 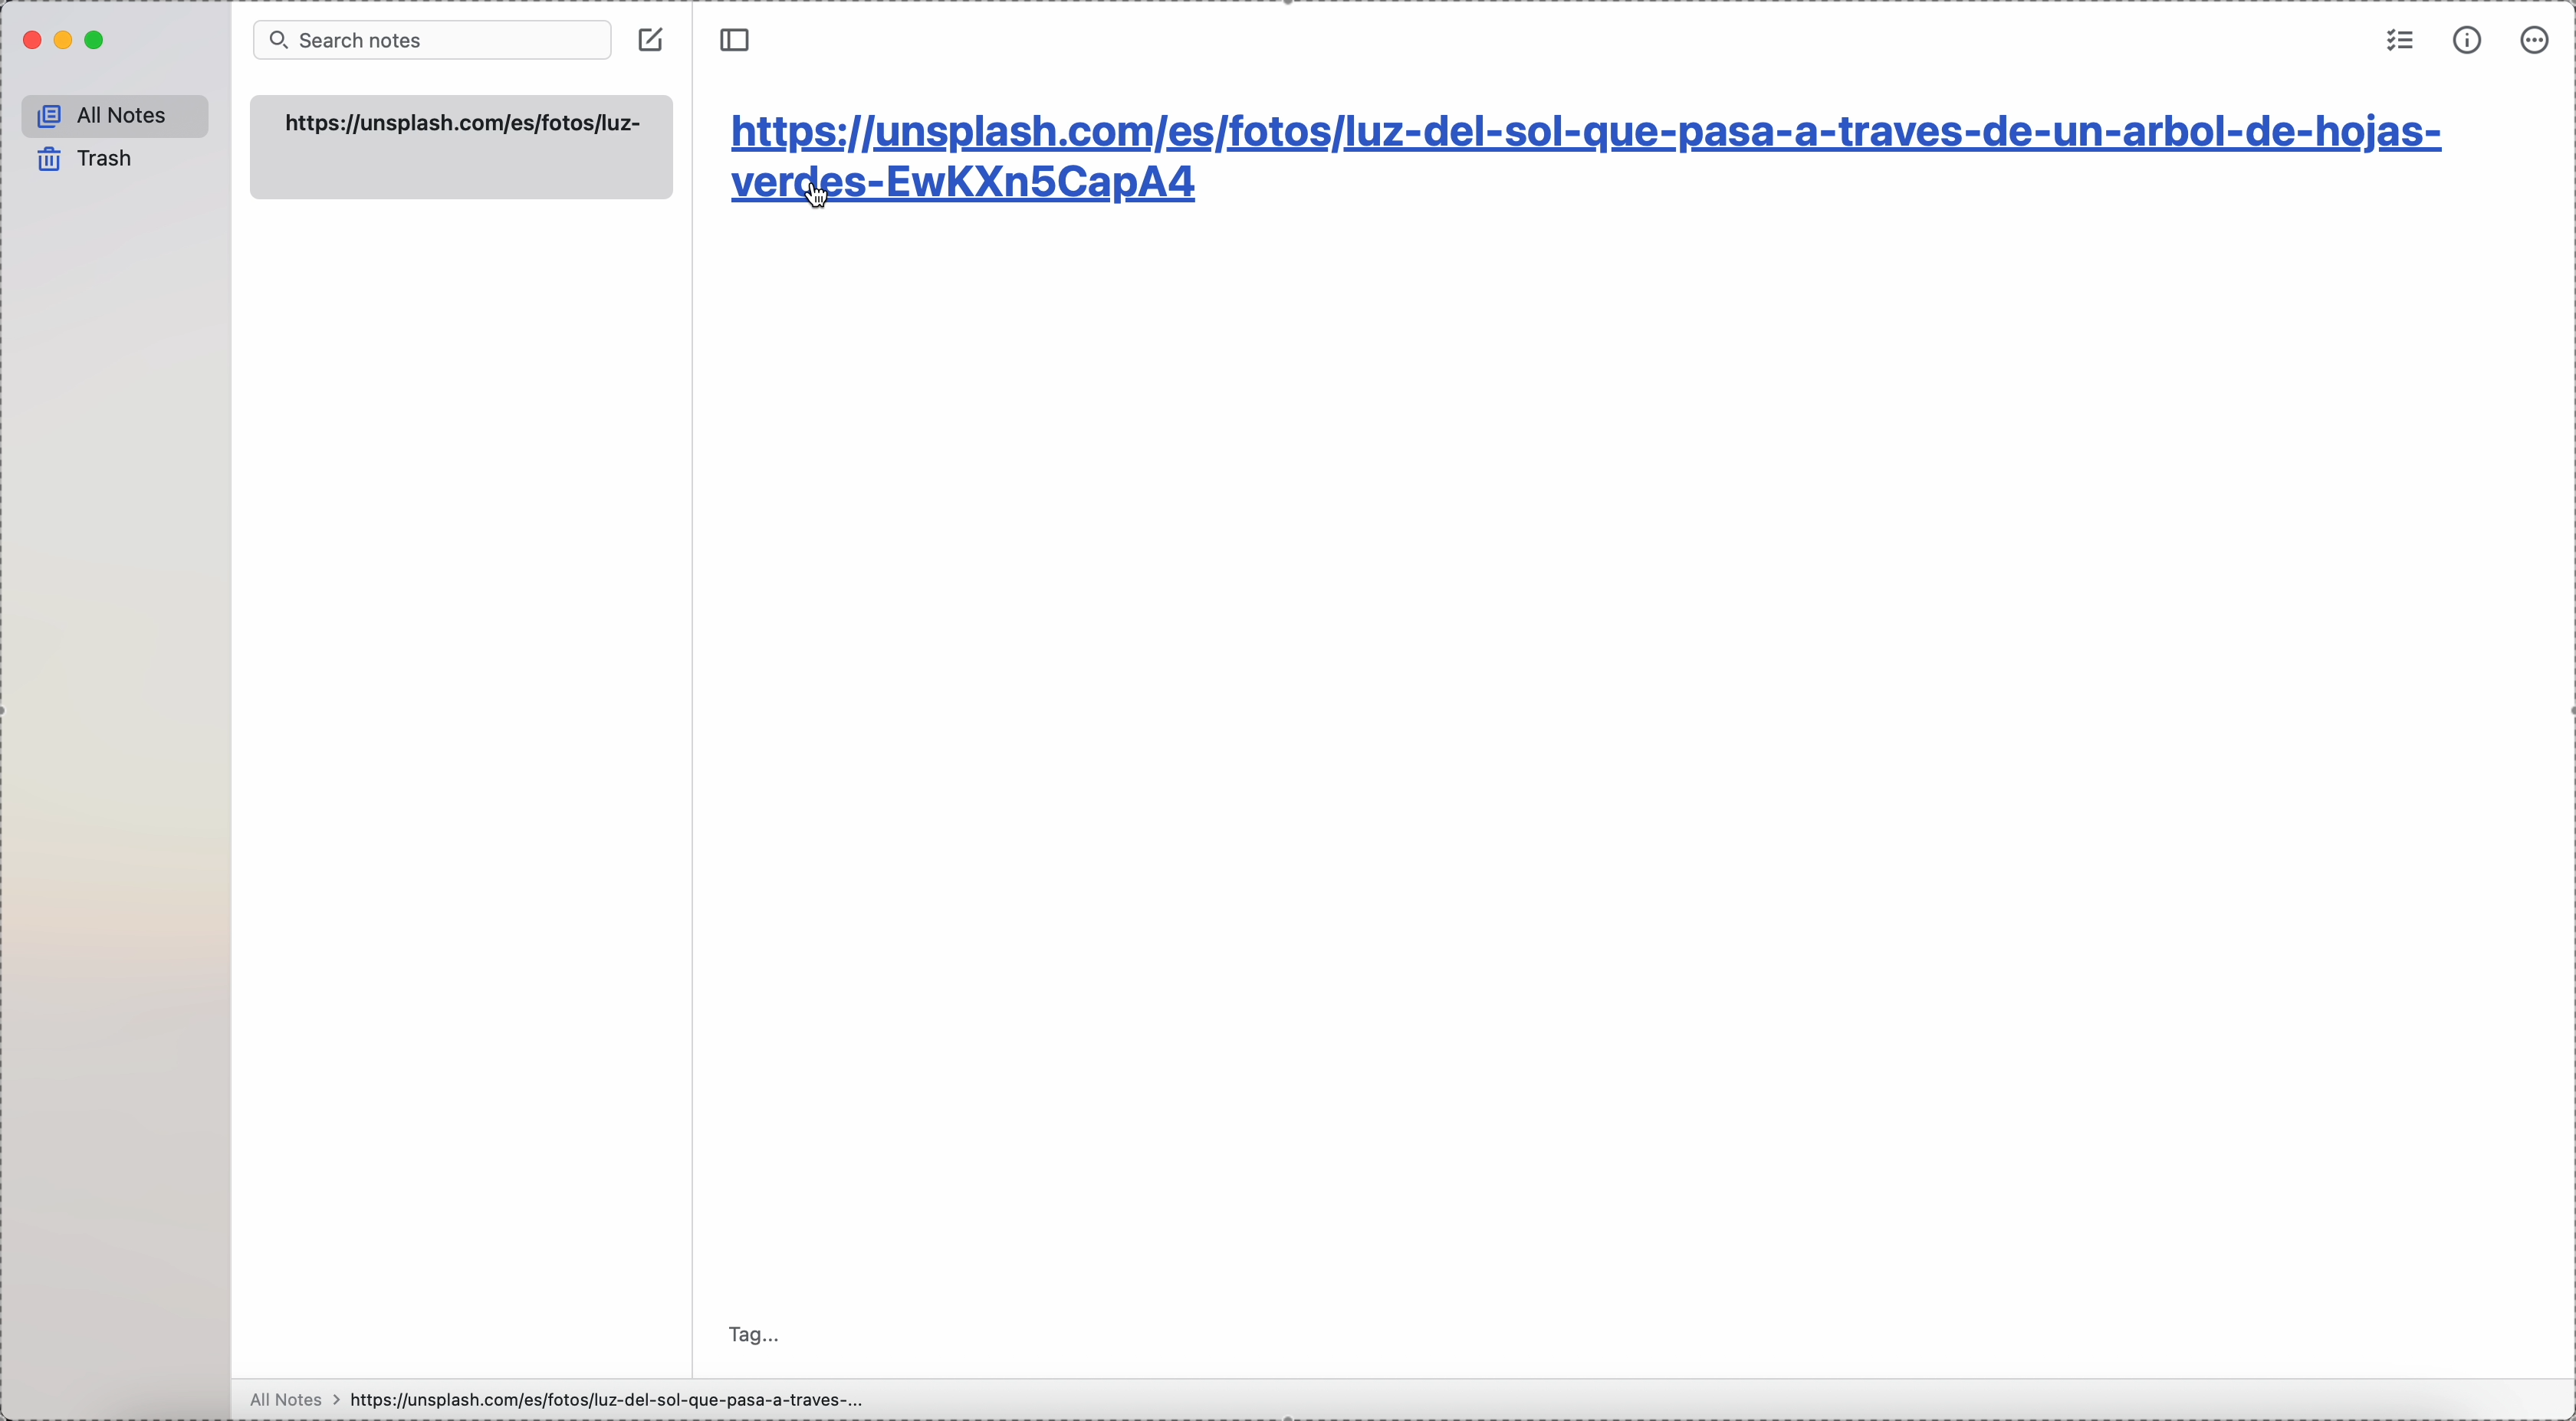 I want to click on check list, so click(x=2397, y=42).